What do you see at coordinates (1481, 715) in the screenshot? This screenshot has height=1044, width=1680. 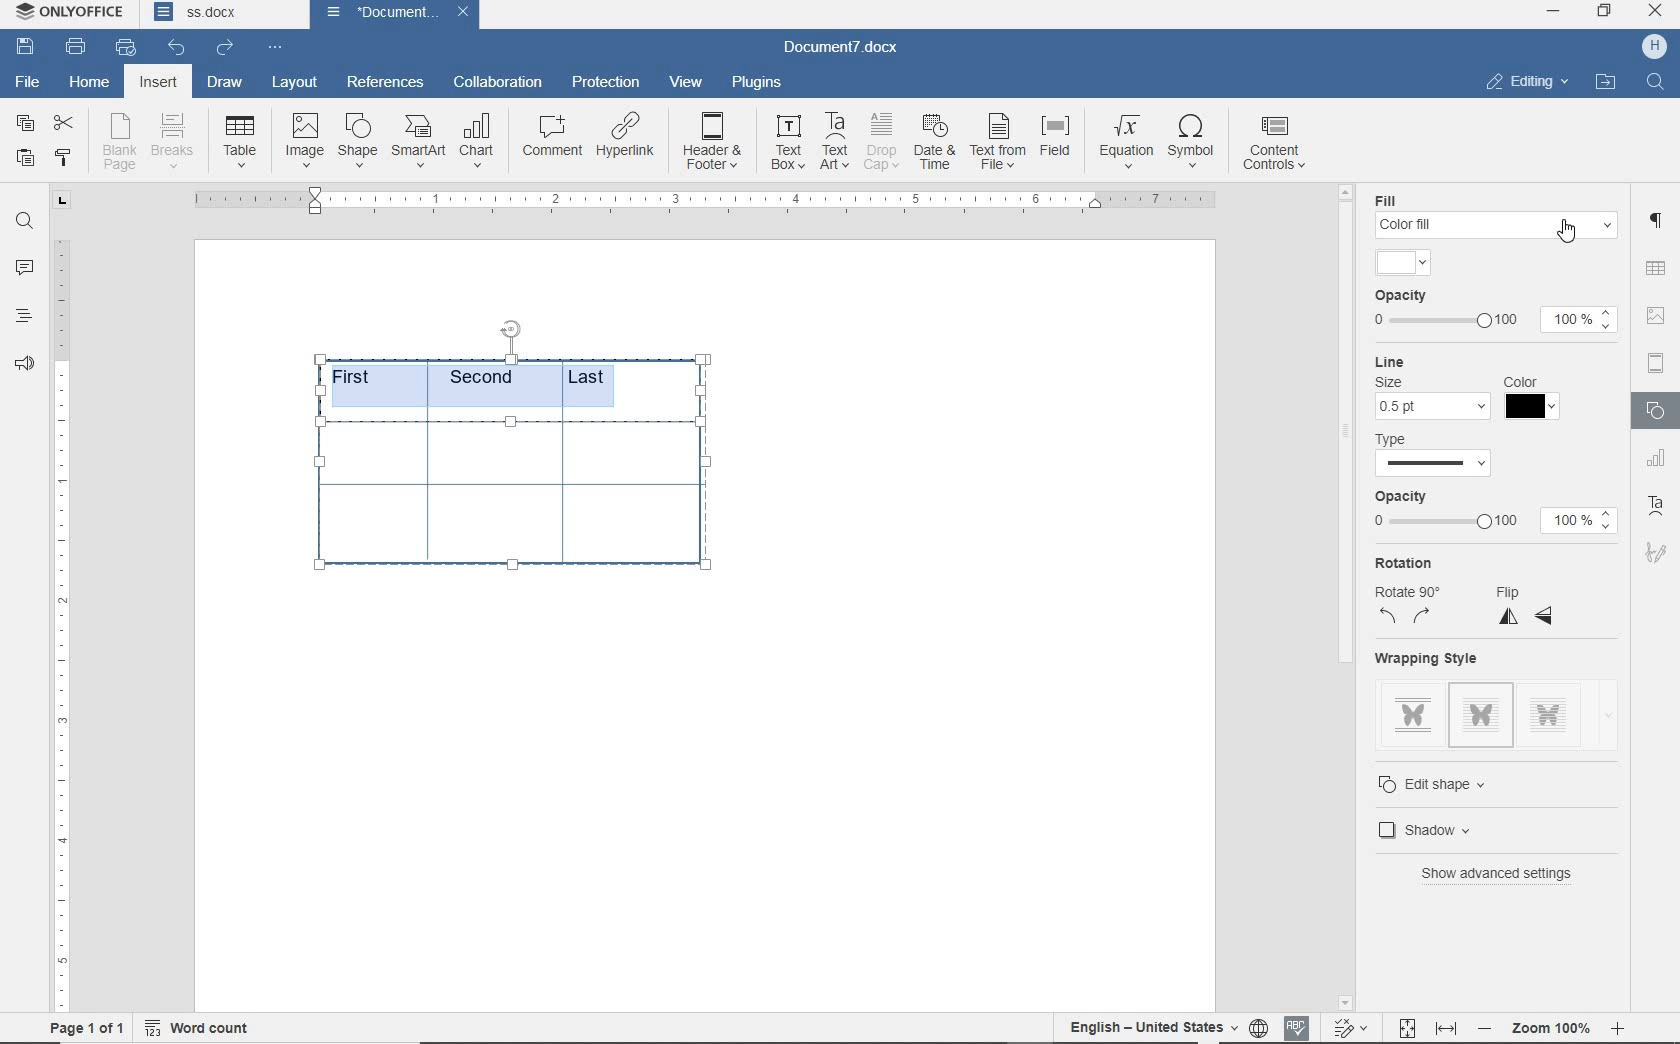 I see `style 2` at bounding box center [1481, 715].